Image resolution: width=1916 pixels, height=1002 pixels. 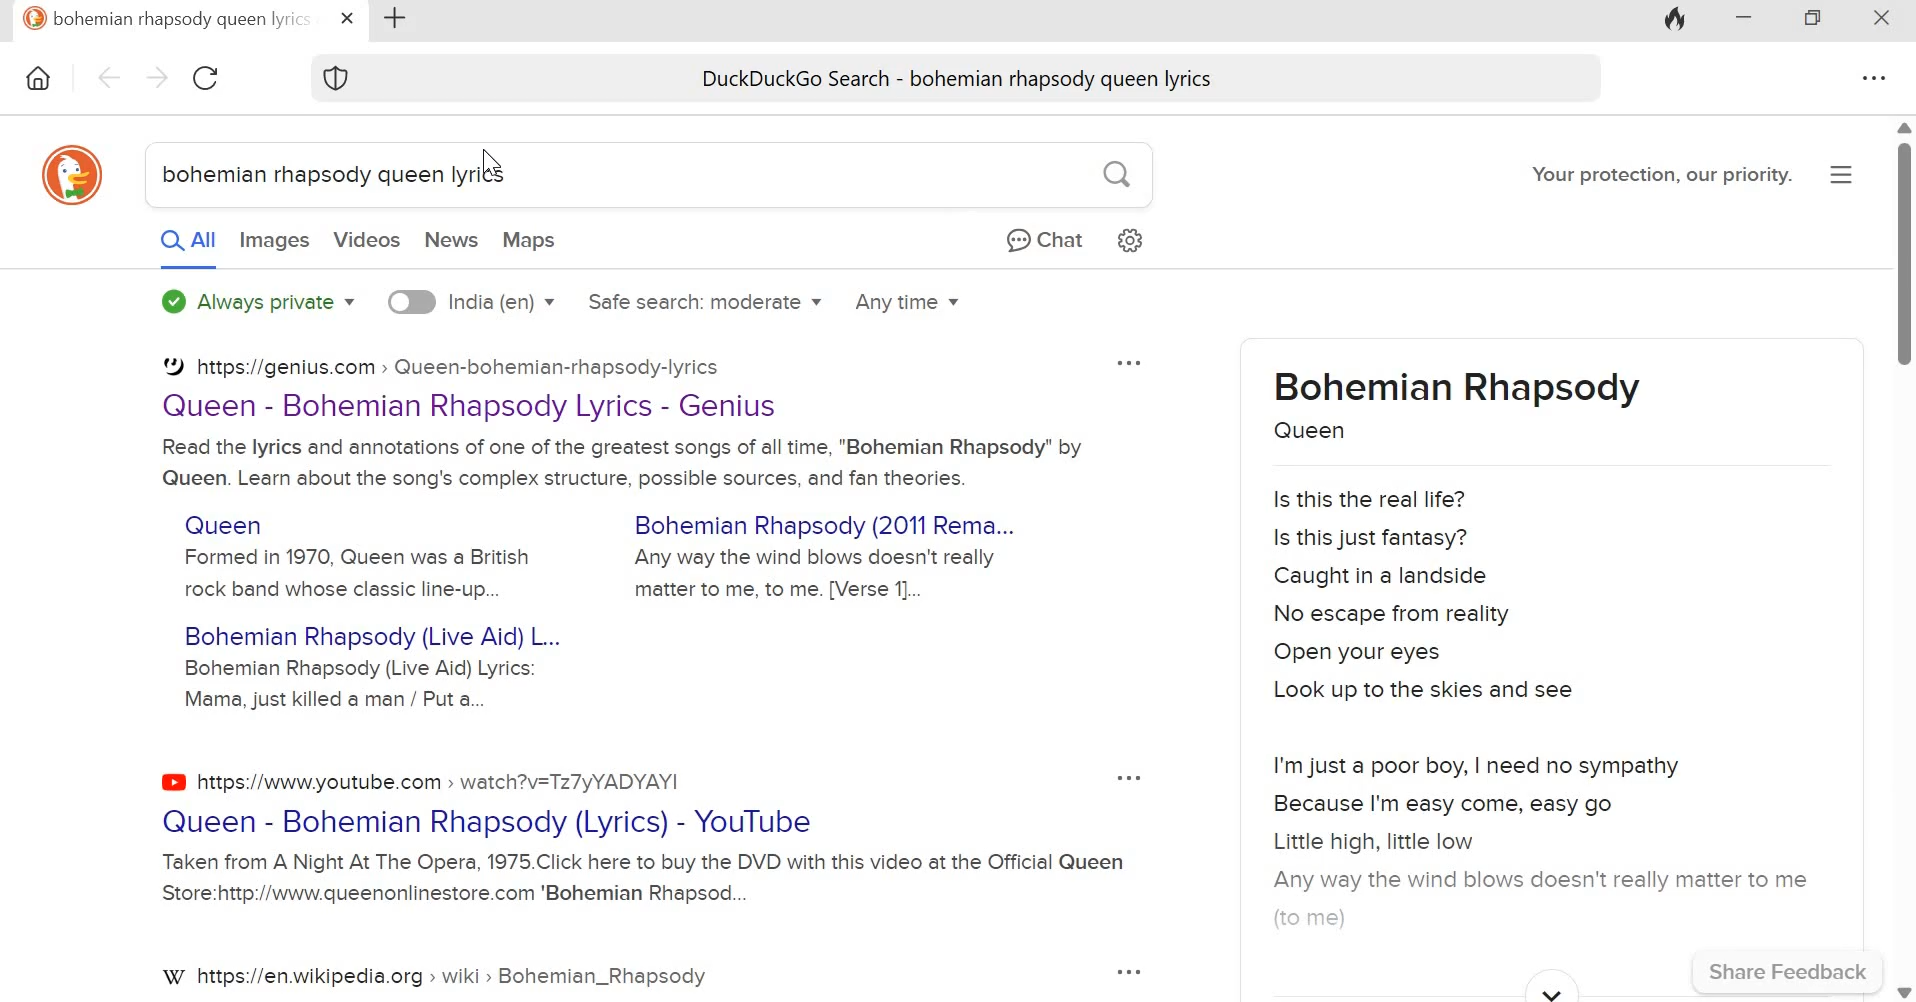 What do you see at coordinates (495, 161) in the screenshot?
I see `cursor` at bounding box center [495, 161].